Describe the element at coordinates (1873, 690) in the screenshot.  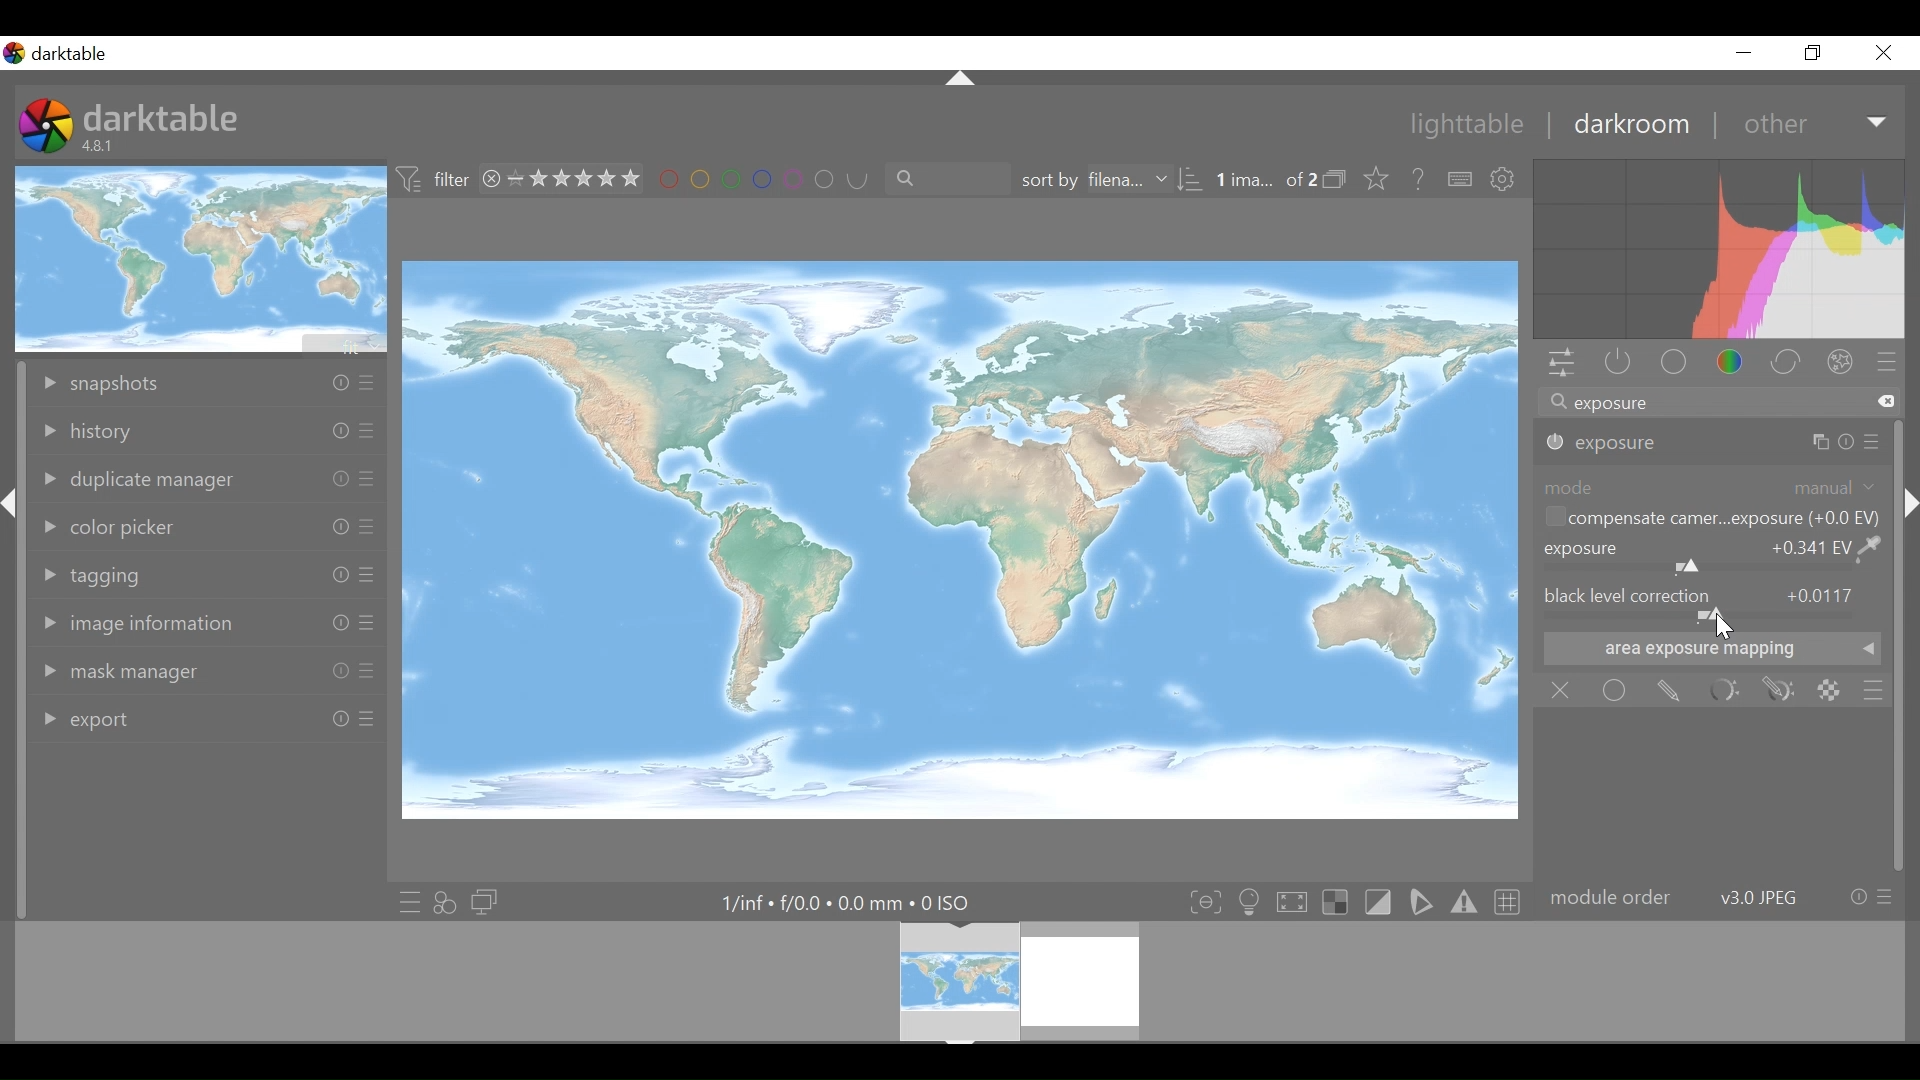
I see `blending options` at that location.